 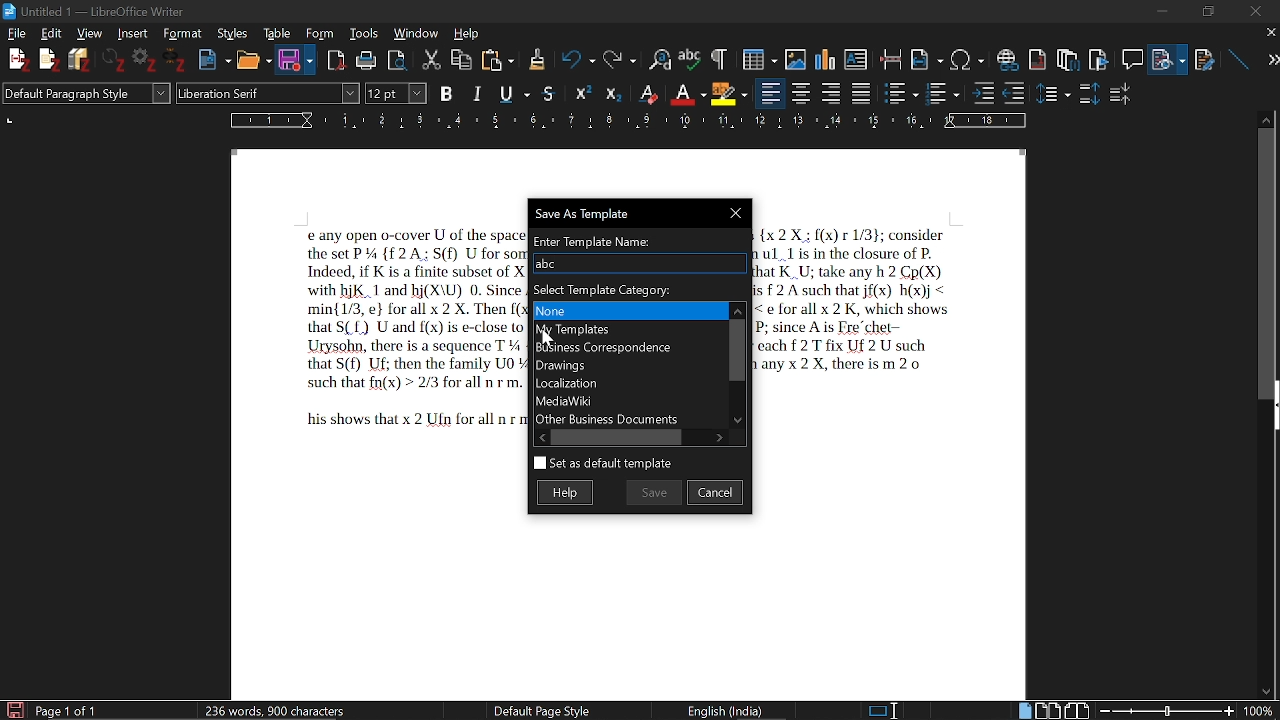 What do you see at coordinates (1077, 709) in the screenshot?
I see `Book view` at bounding box center [1077, 709].